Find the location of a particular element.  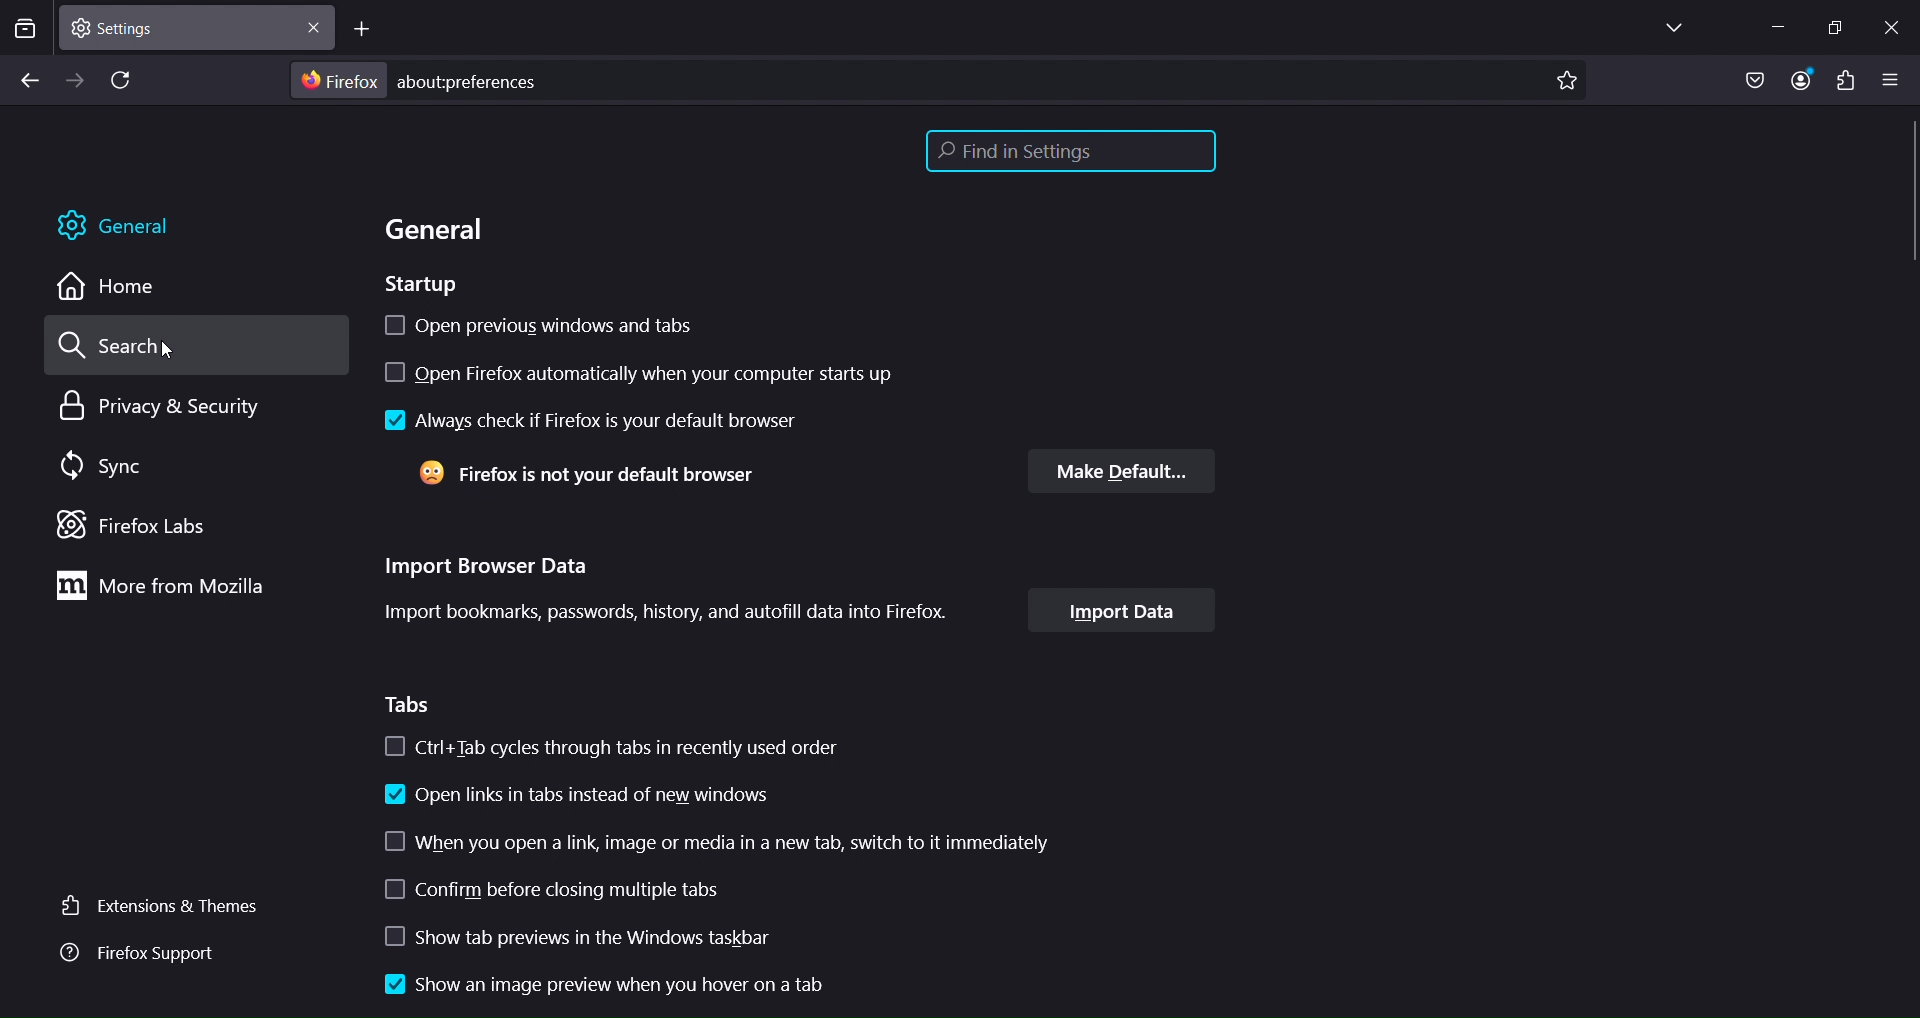

general is located at coordinates (121, 228).